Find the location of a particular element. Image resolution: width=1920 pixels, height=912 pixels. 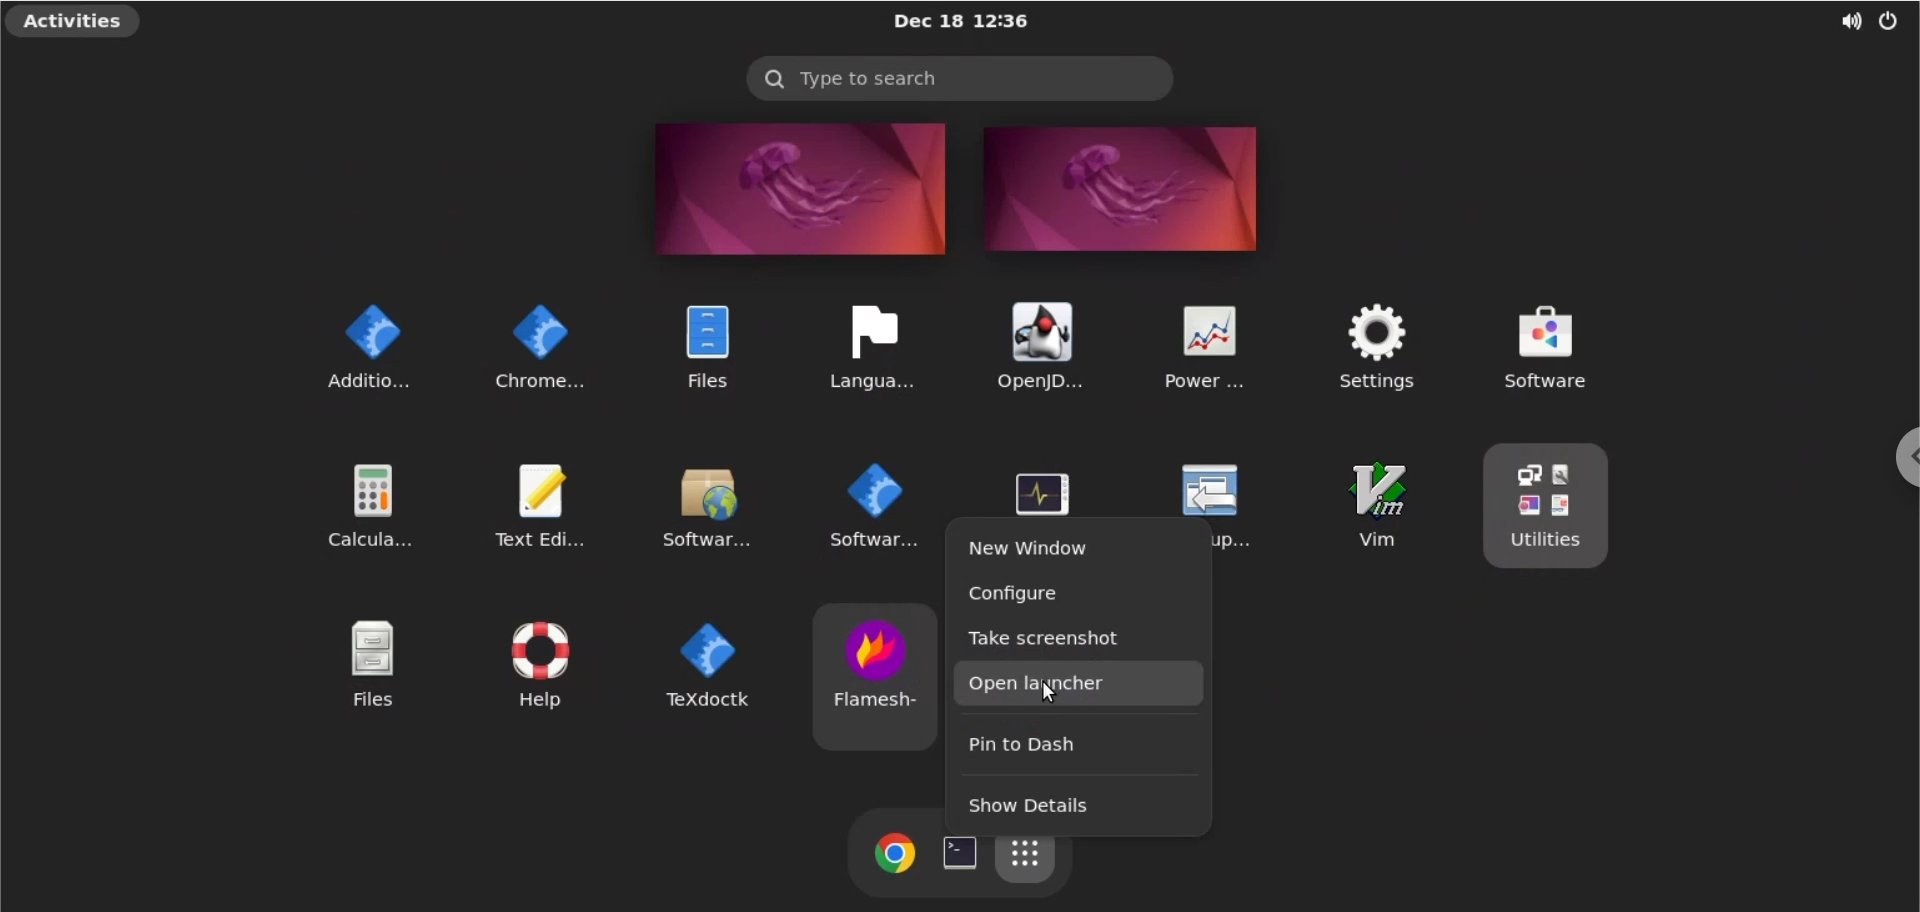

text docs is located at coordinates (704, 663).